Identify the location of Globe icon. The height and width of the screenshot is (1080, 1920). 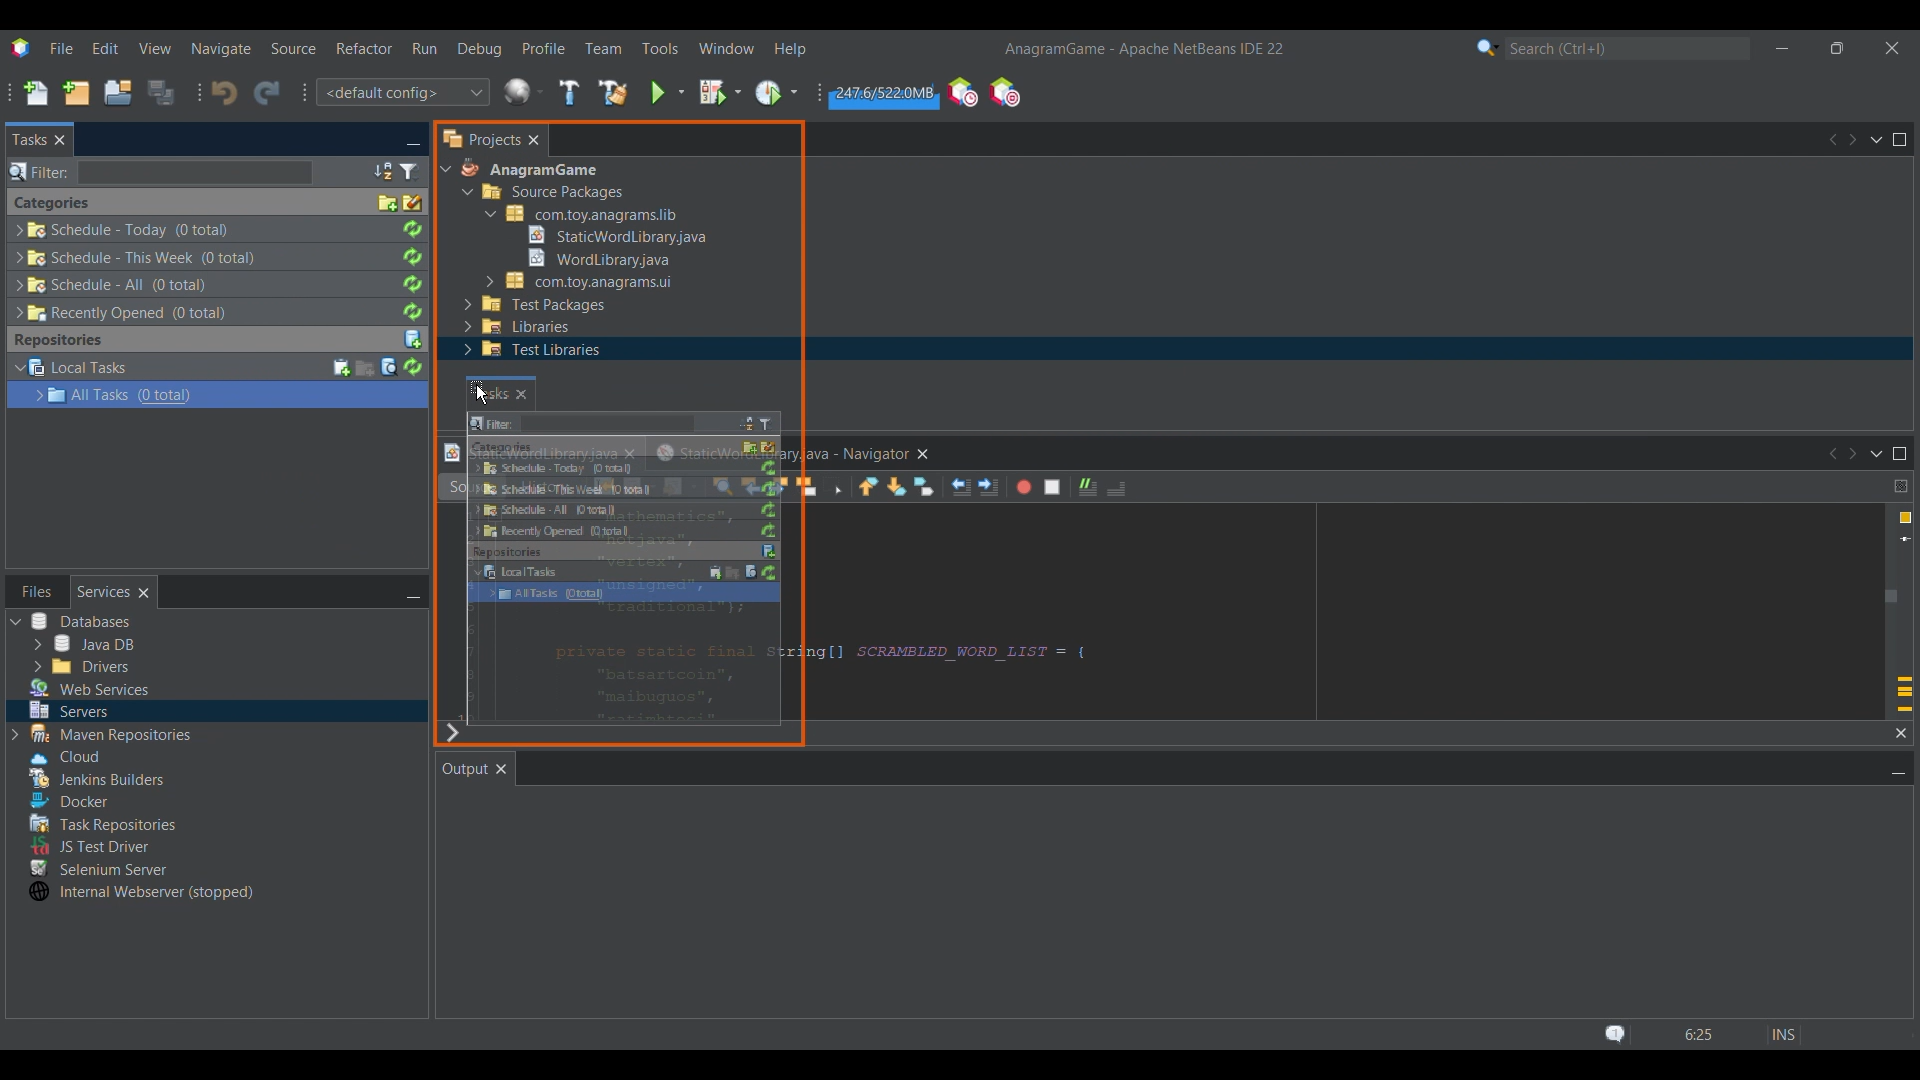
(524, 91).